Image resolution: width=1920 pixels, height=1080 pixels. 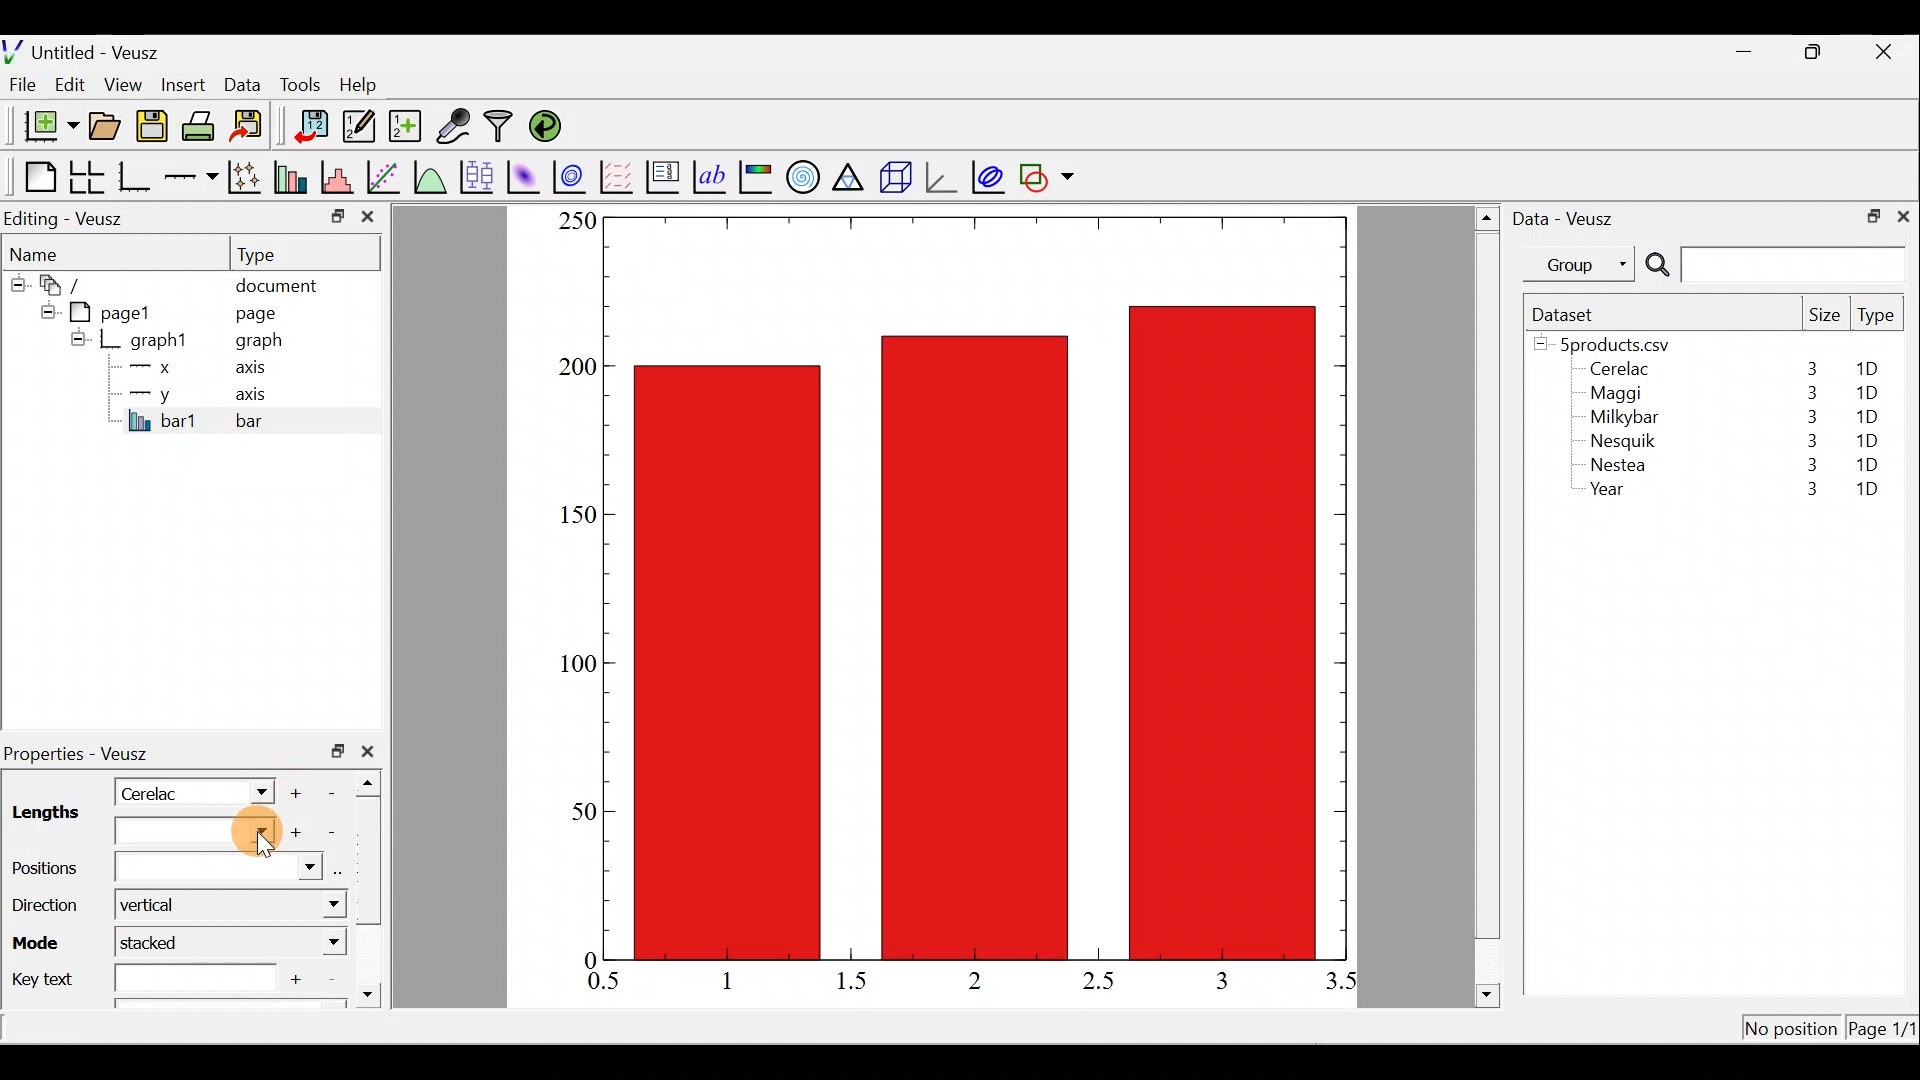 What do you see at coordinates (582, 810) in the screenshot?
I see `50` at bounding box center [582, 810].